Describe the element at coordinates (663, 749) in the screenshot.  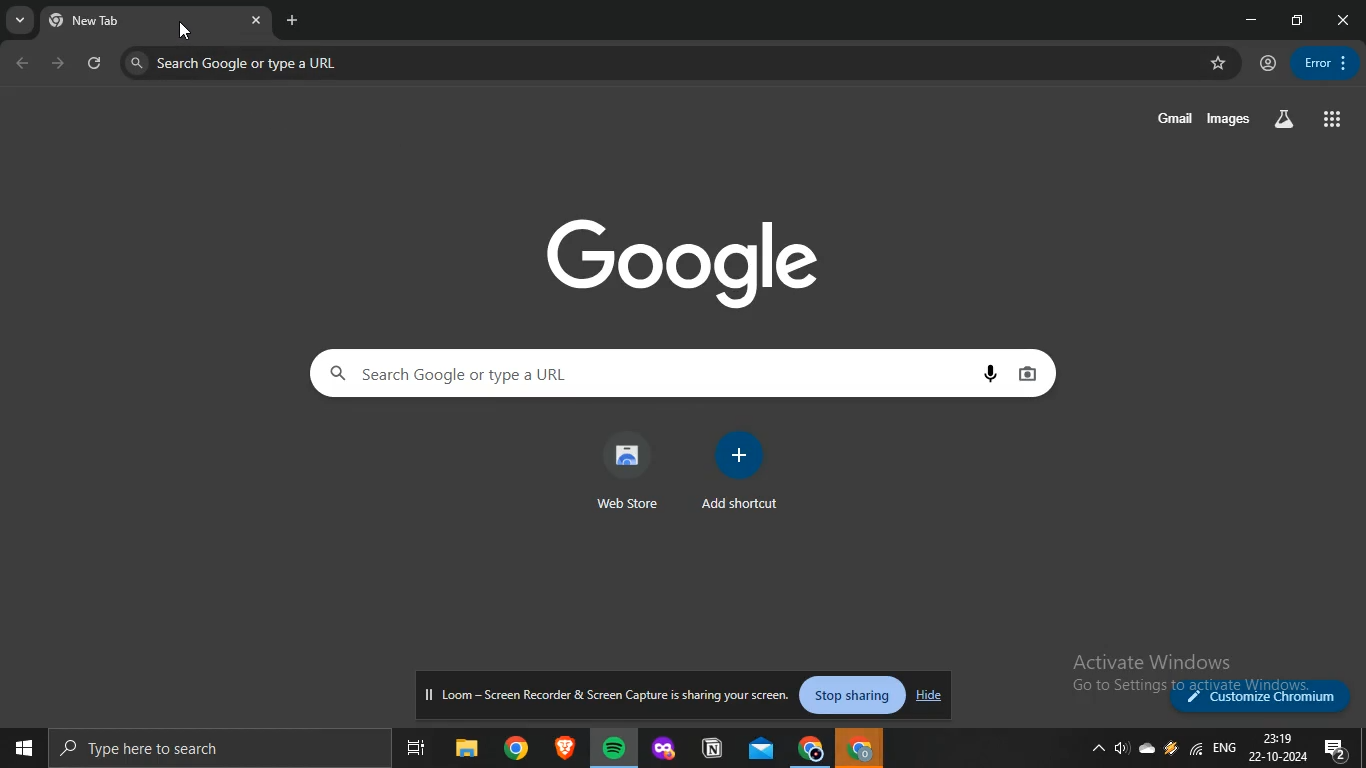
I see `mozilla firefox` at that location.